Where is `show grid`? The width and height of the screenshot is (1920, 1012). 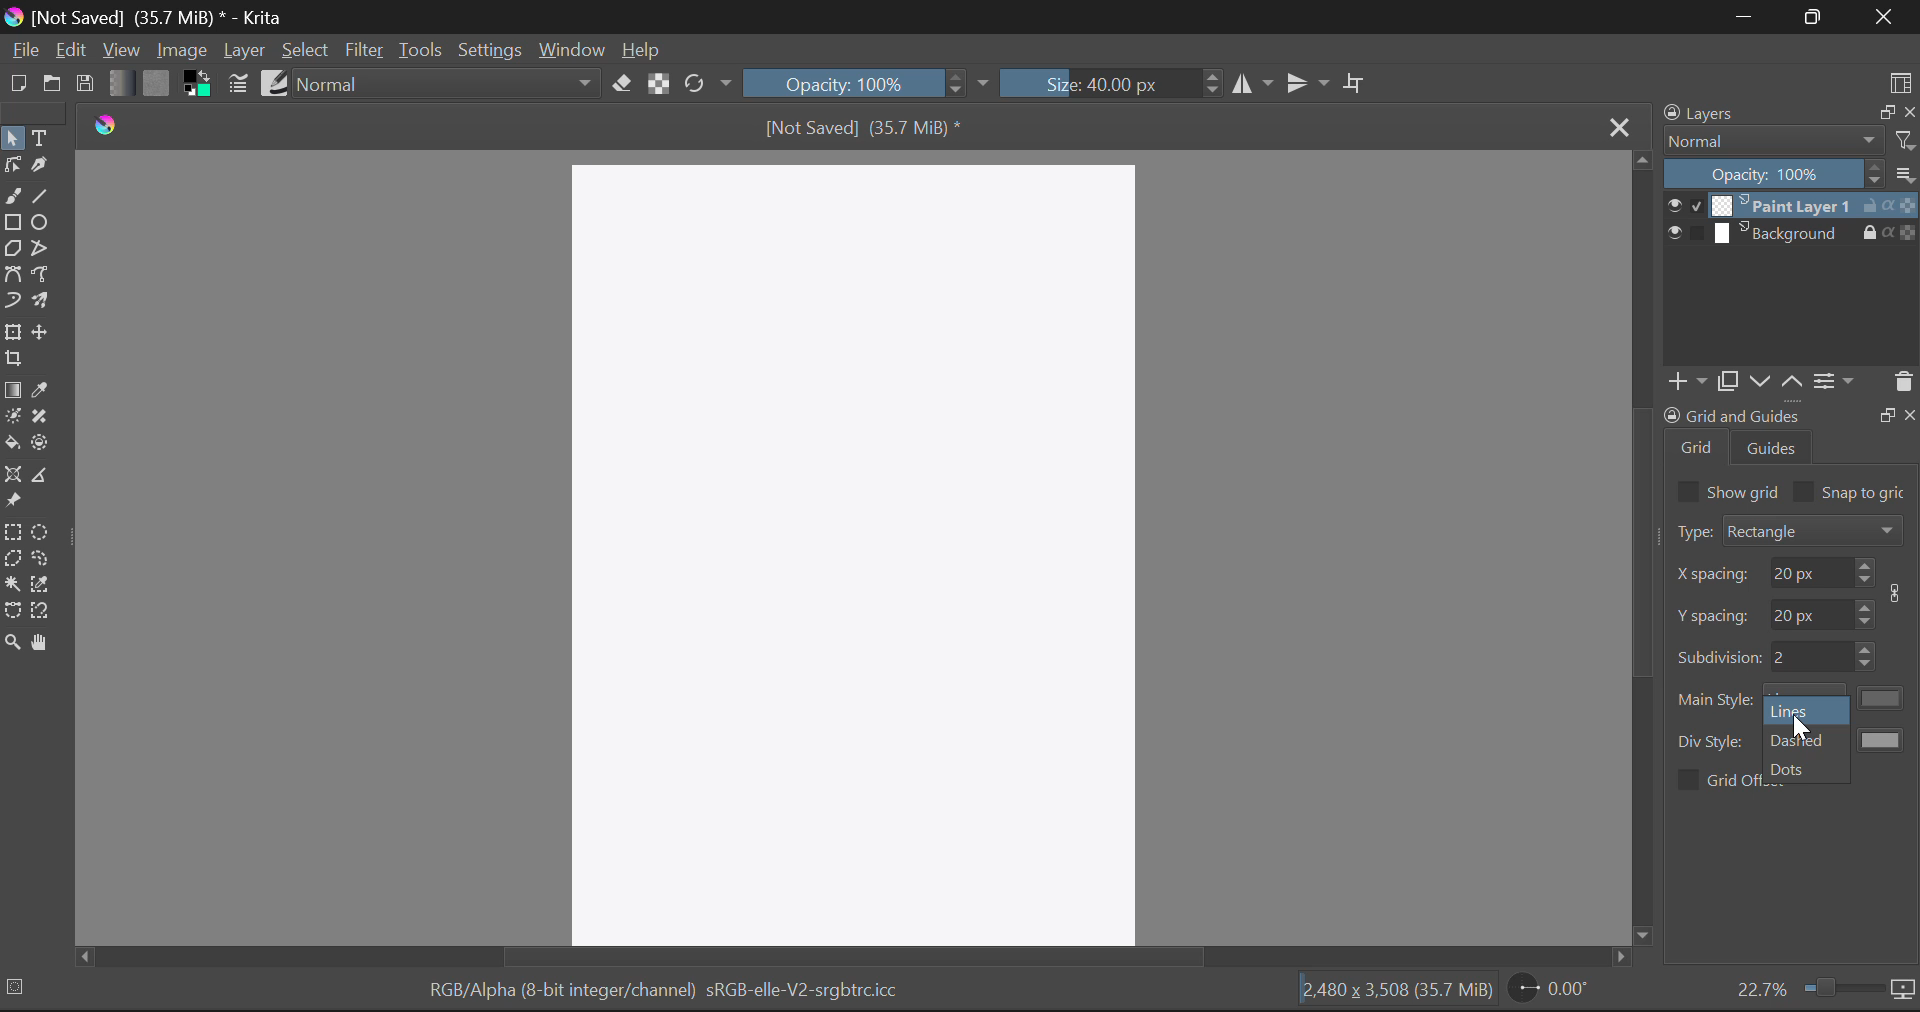 show grid is located at coordinates (1745, 491).